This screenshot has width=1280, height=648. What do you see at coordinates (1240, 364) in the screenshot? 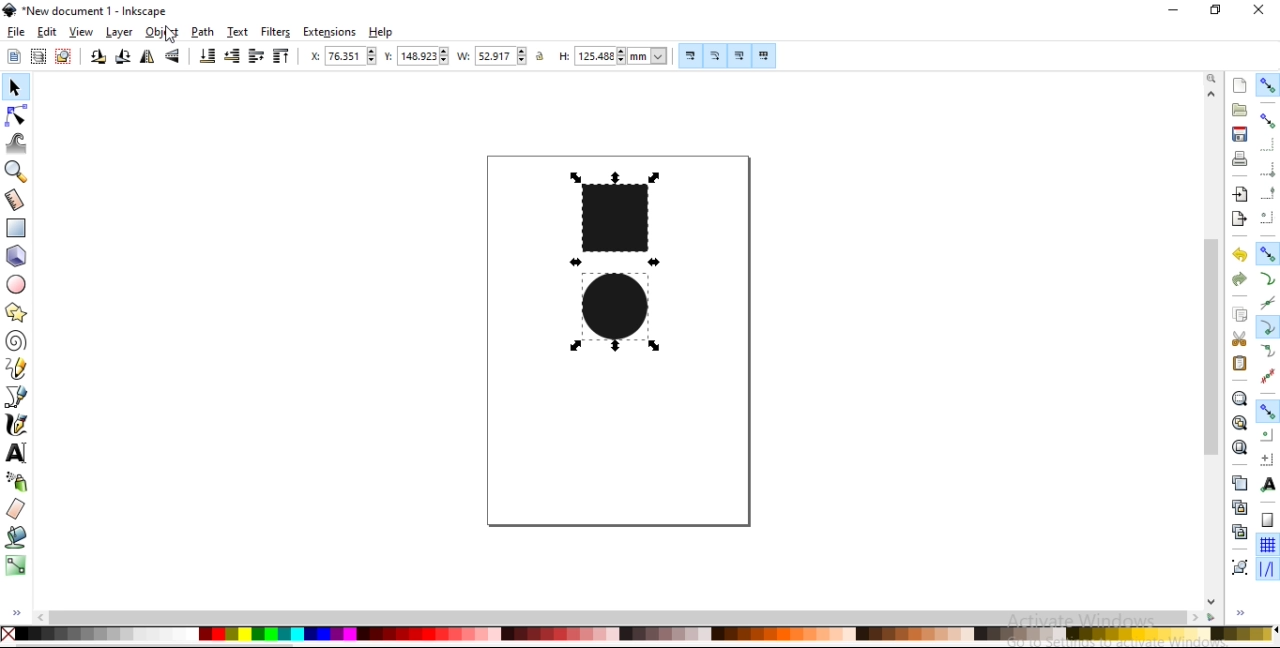
I see `paste` at bounding box center [1240, 364].